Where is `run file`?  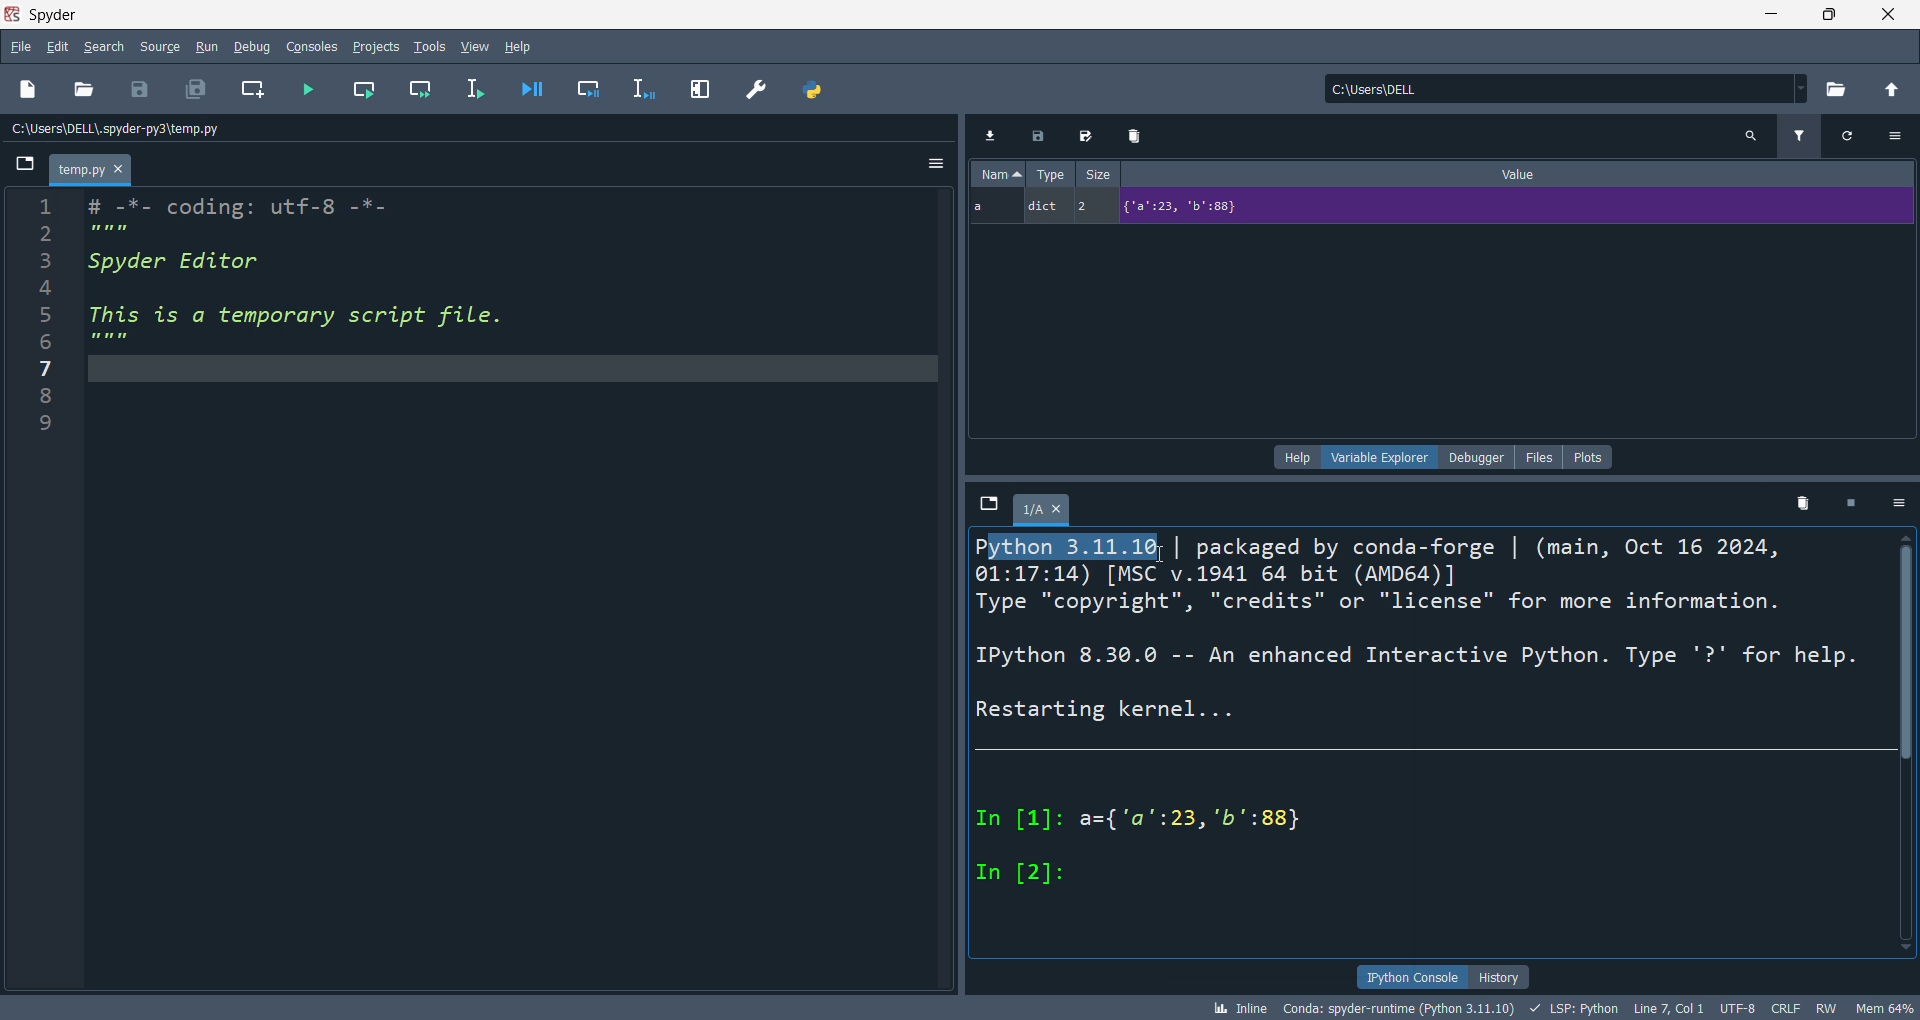
run file is located at coordinates (310, 87).